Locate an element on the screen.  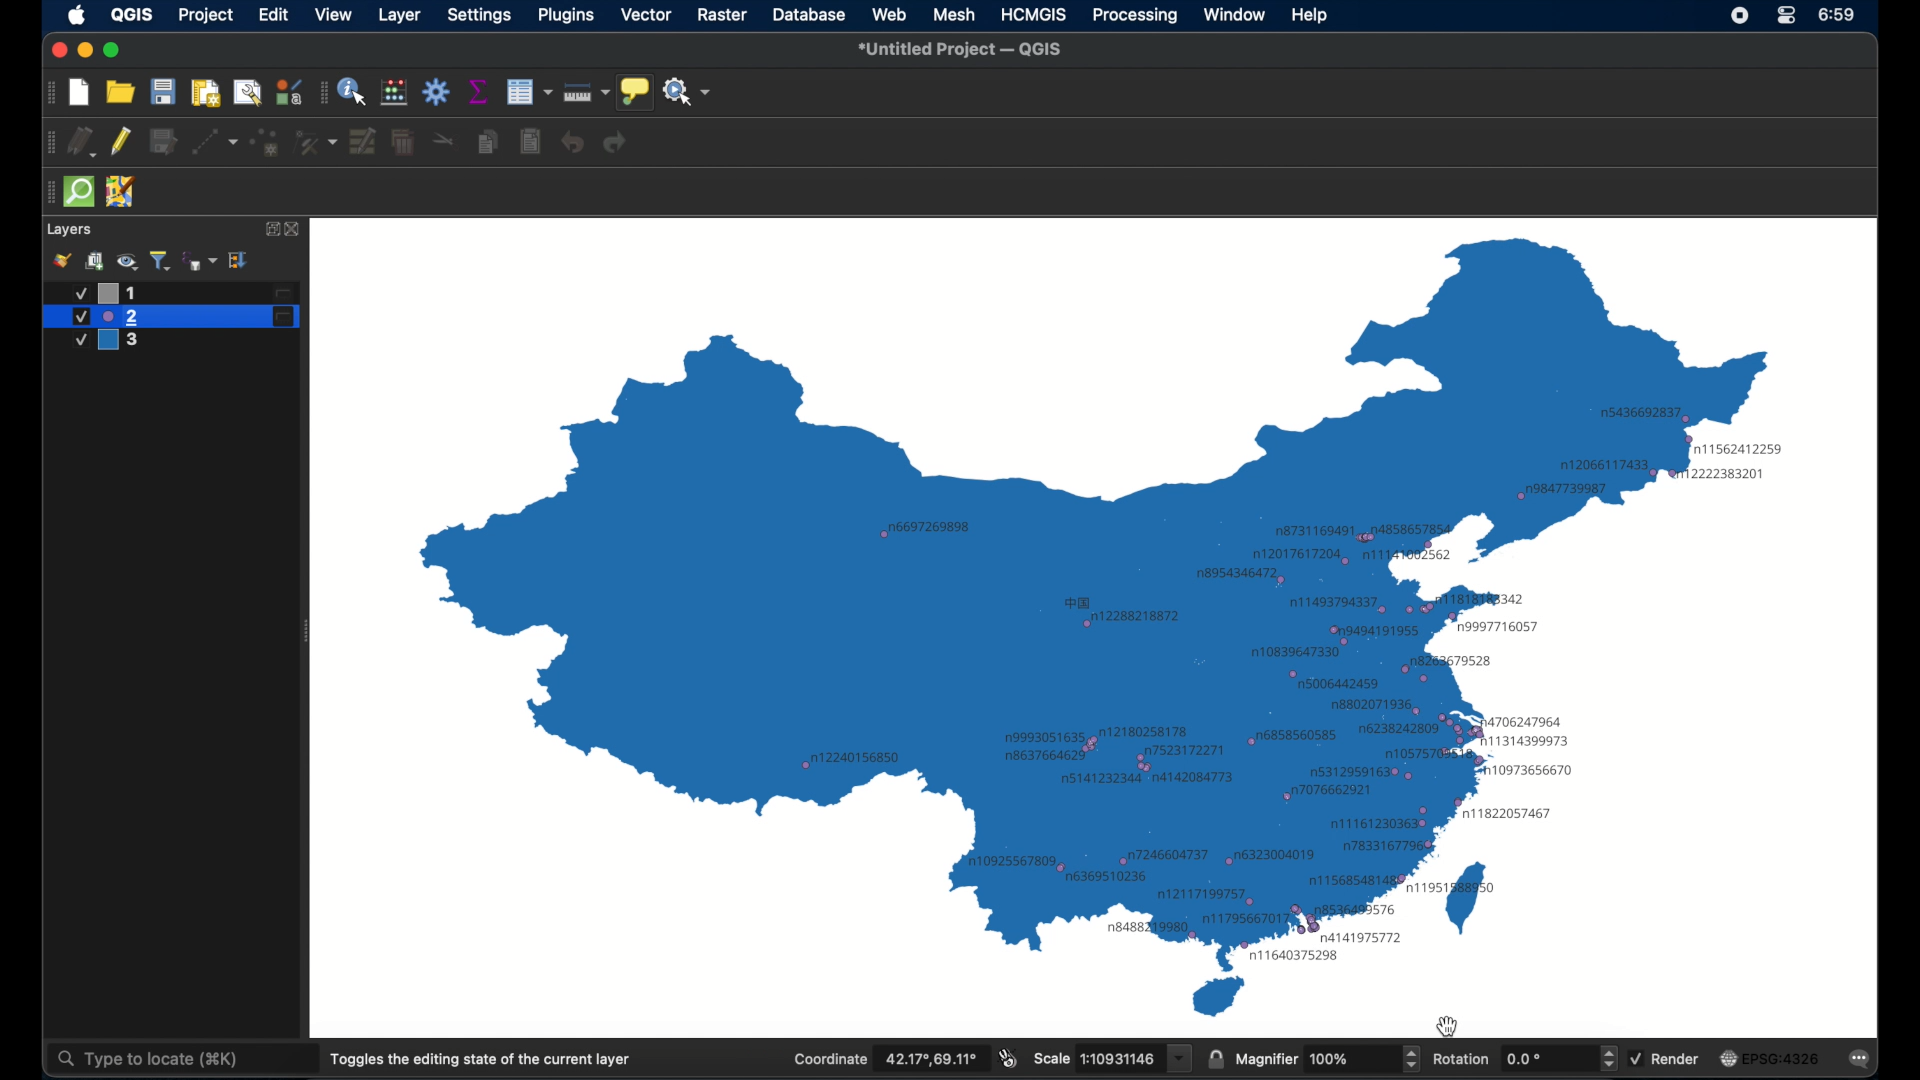
close is located at coordinates (56, 51).